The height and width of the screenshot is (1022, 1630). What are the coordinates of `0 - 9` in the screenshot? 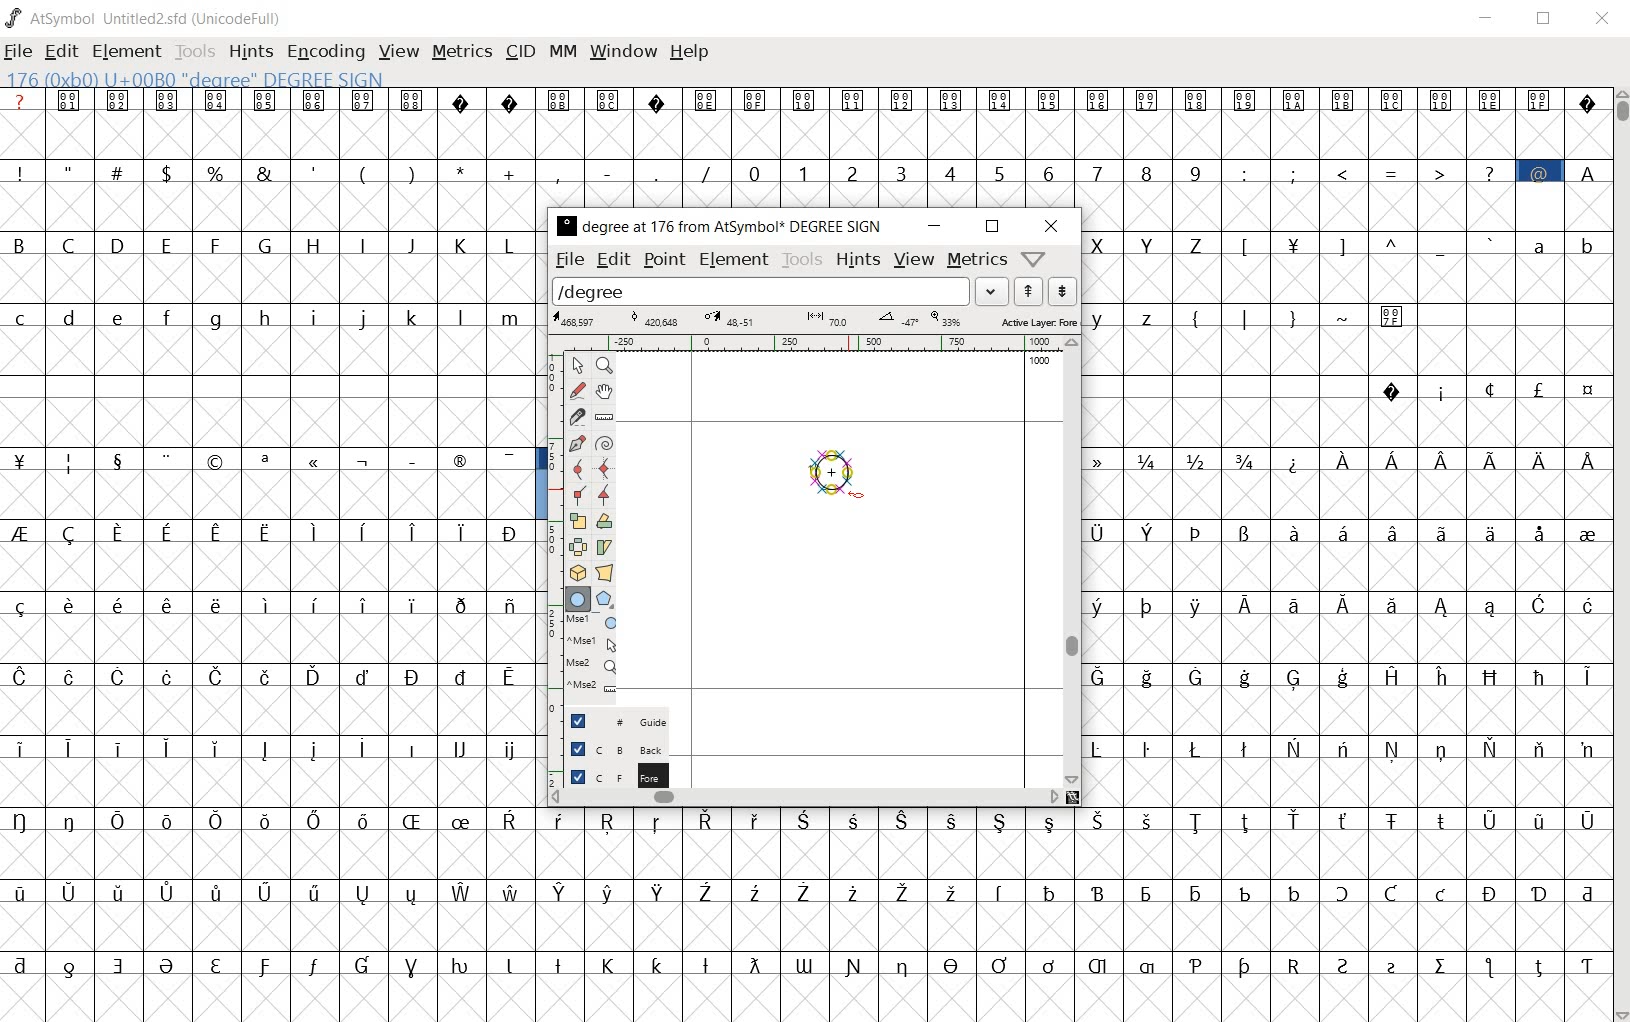 It's located at (971, 171).